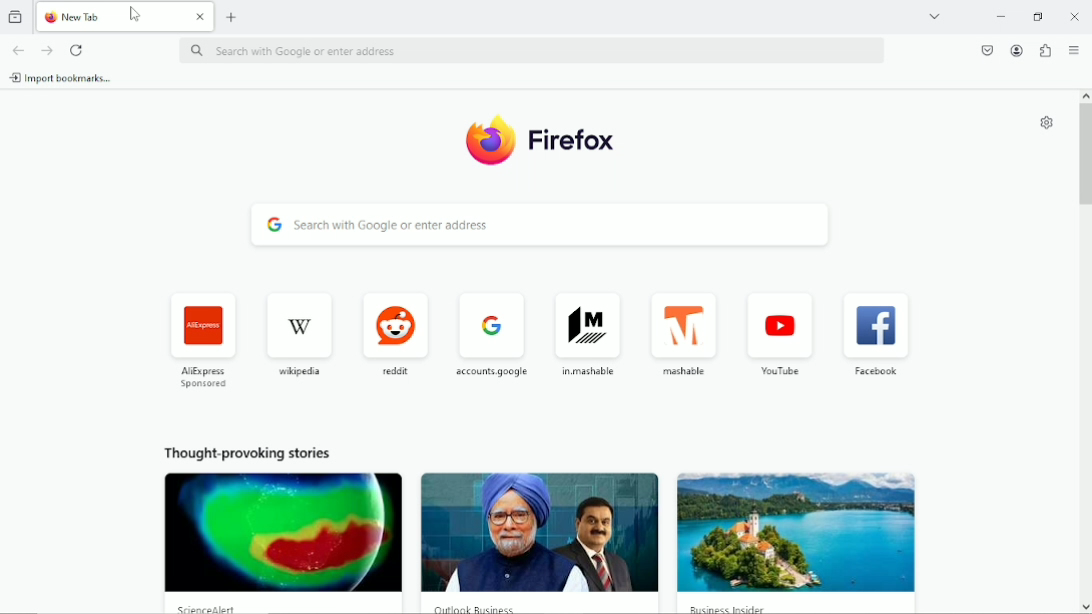 The height and width of the screenshot is (614, 1092). I want to click on Reload current tab, so click(77, 50).